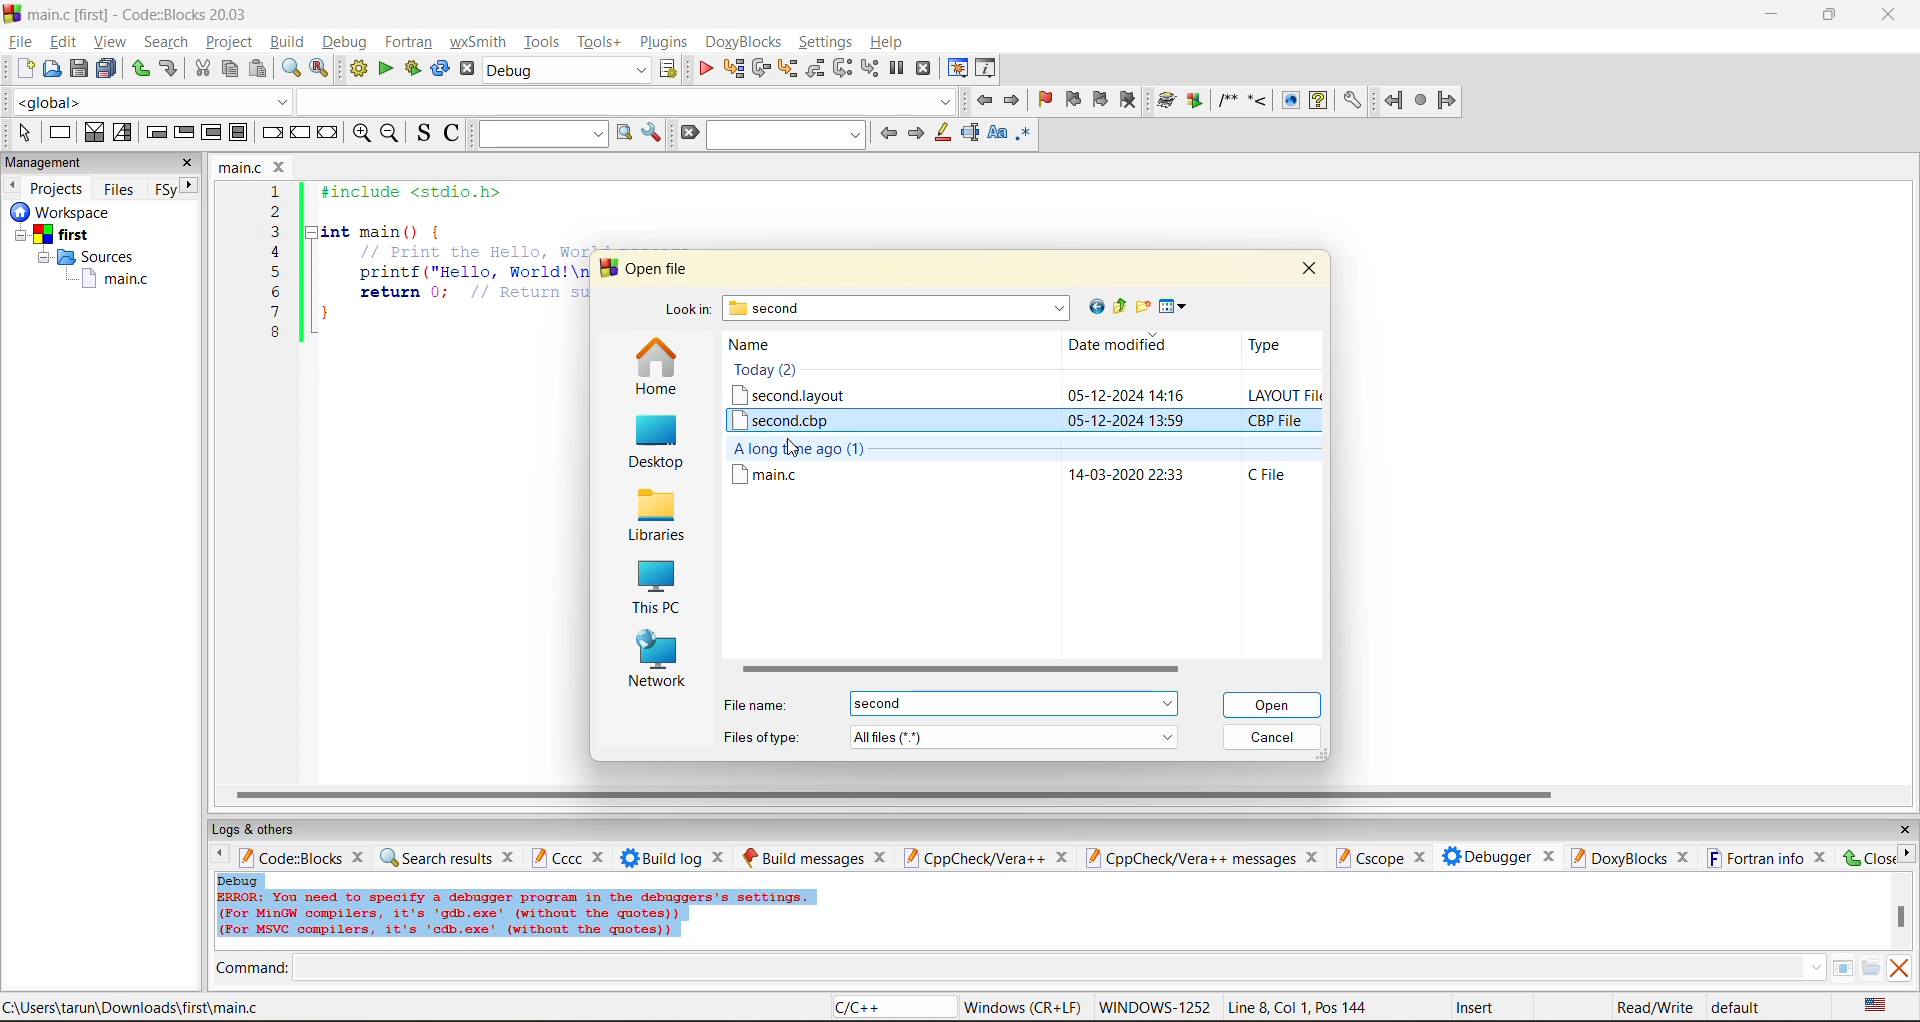 This screenshot has height=1022, width=1920. Describe the element at coordinates (479, 42) in the screenshot. I see `wxsmith` at that location.